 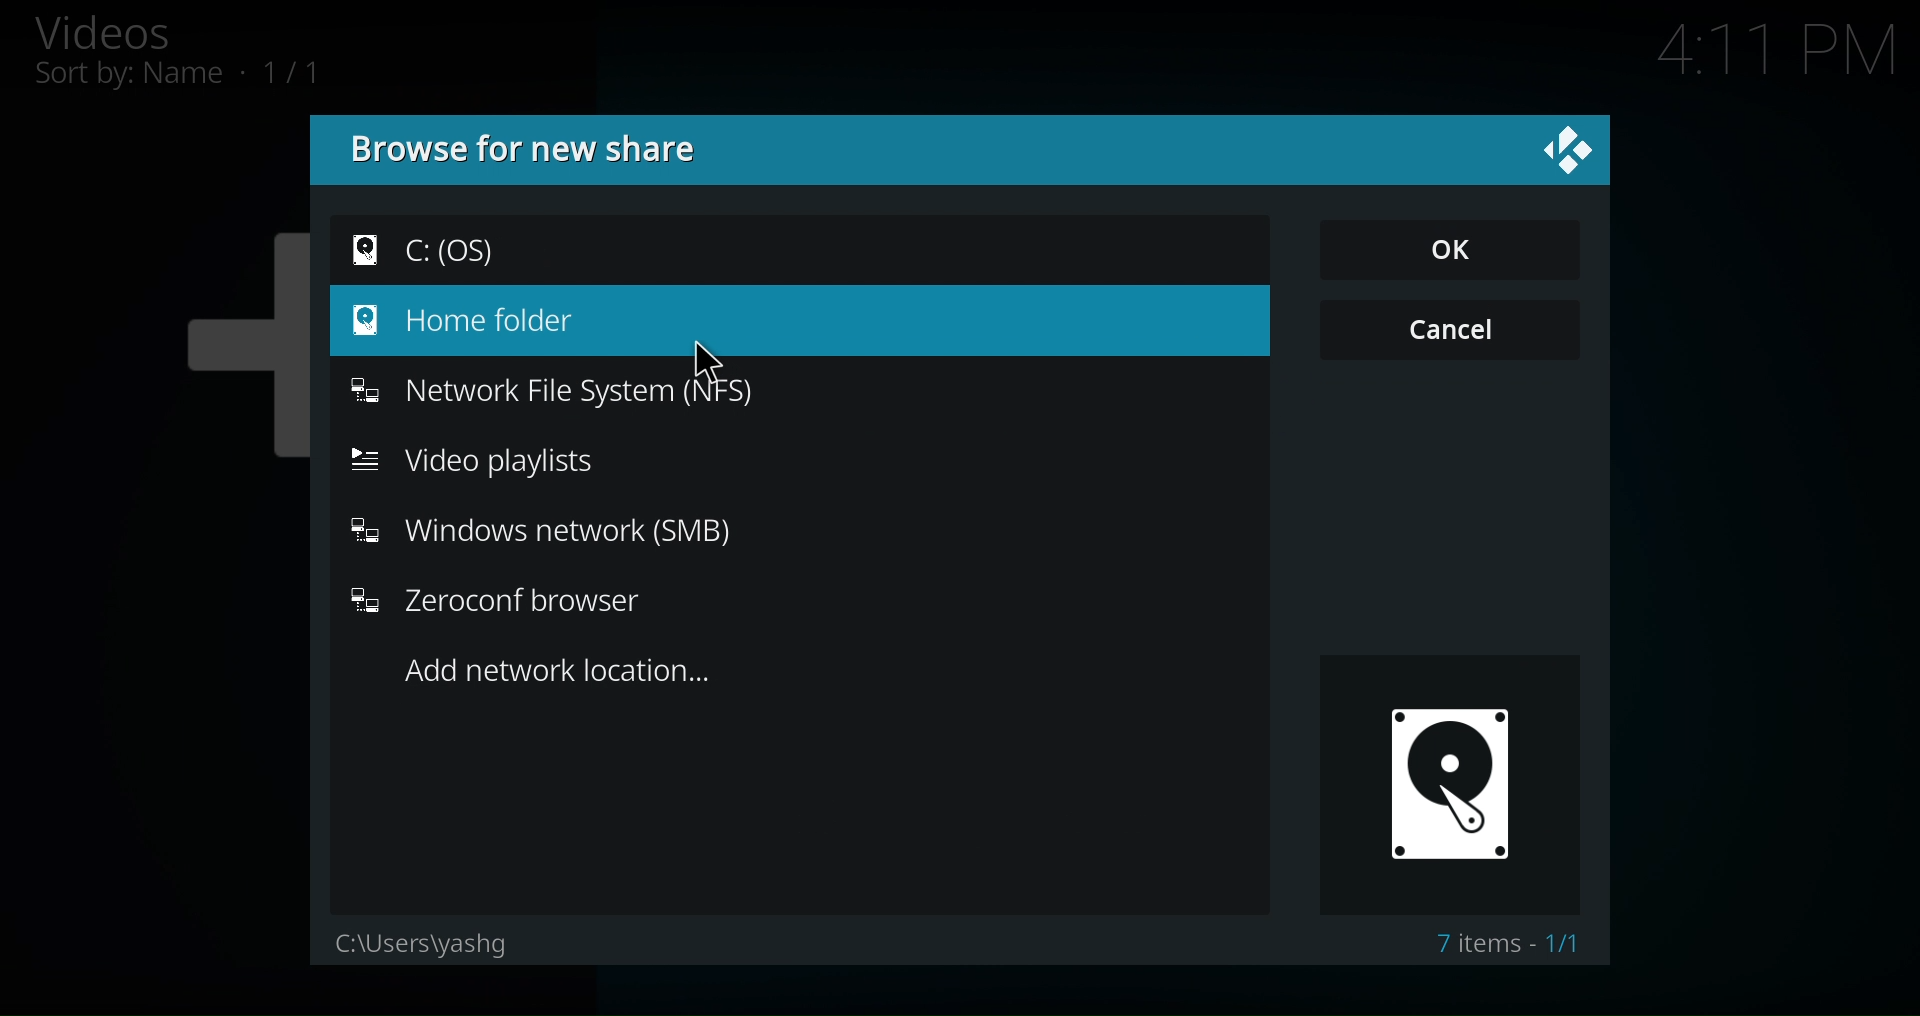 I want to click on C:\Users\yasing, so click(x=418, y=940).